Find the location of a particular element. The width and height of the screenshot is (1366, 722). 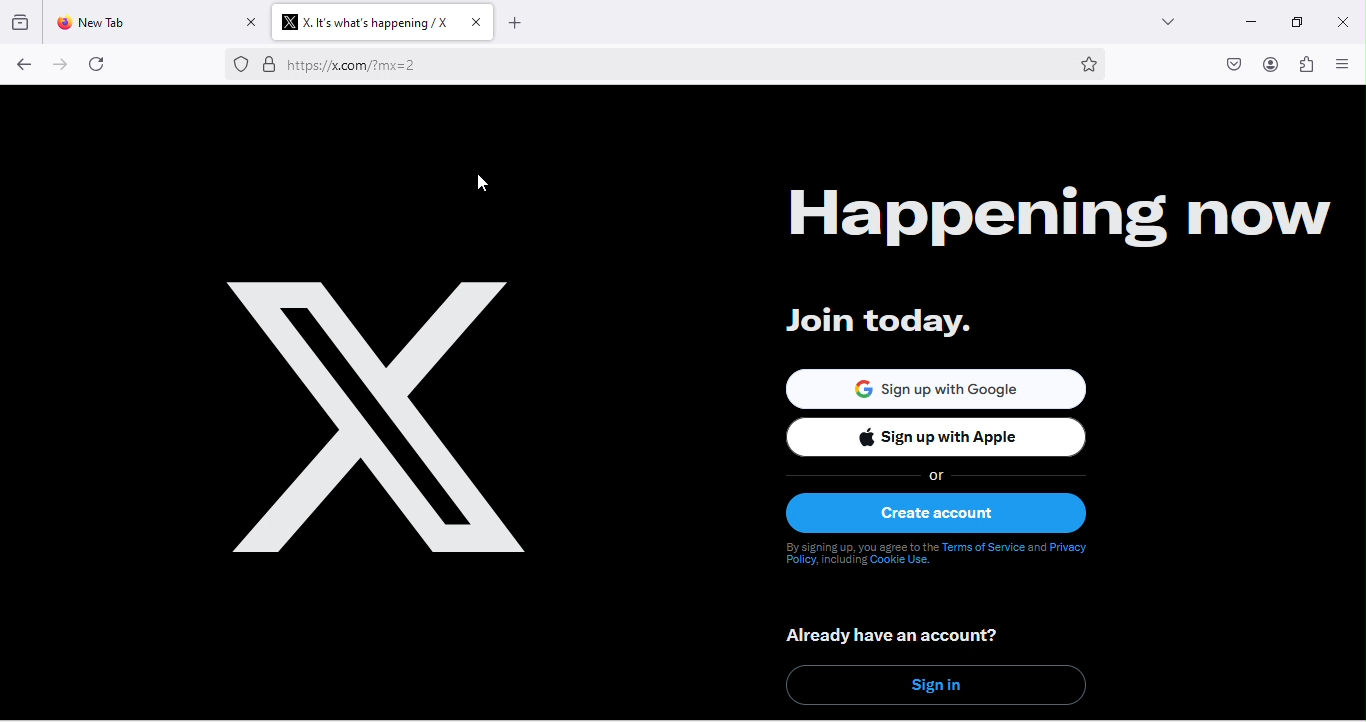

minimize is located at coordinates (1248, 21).